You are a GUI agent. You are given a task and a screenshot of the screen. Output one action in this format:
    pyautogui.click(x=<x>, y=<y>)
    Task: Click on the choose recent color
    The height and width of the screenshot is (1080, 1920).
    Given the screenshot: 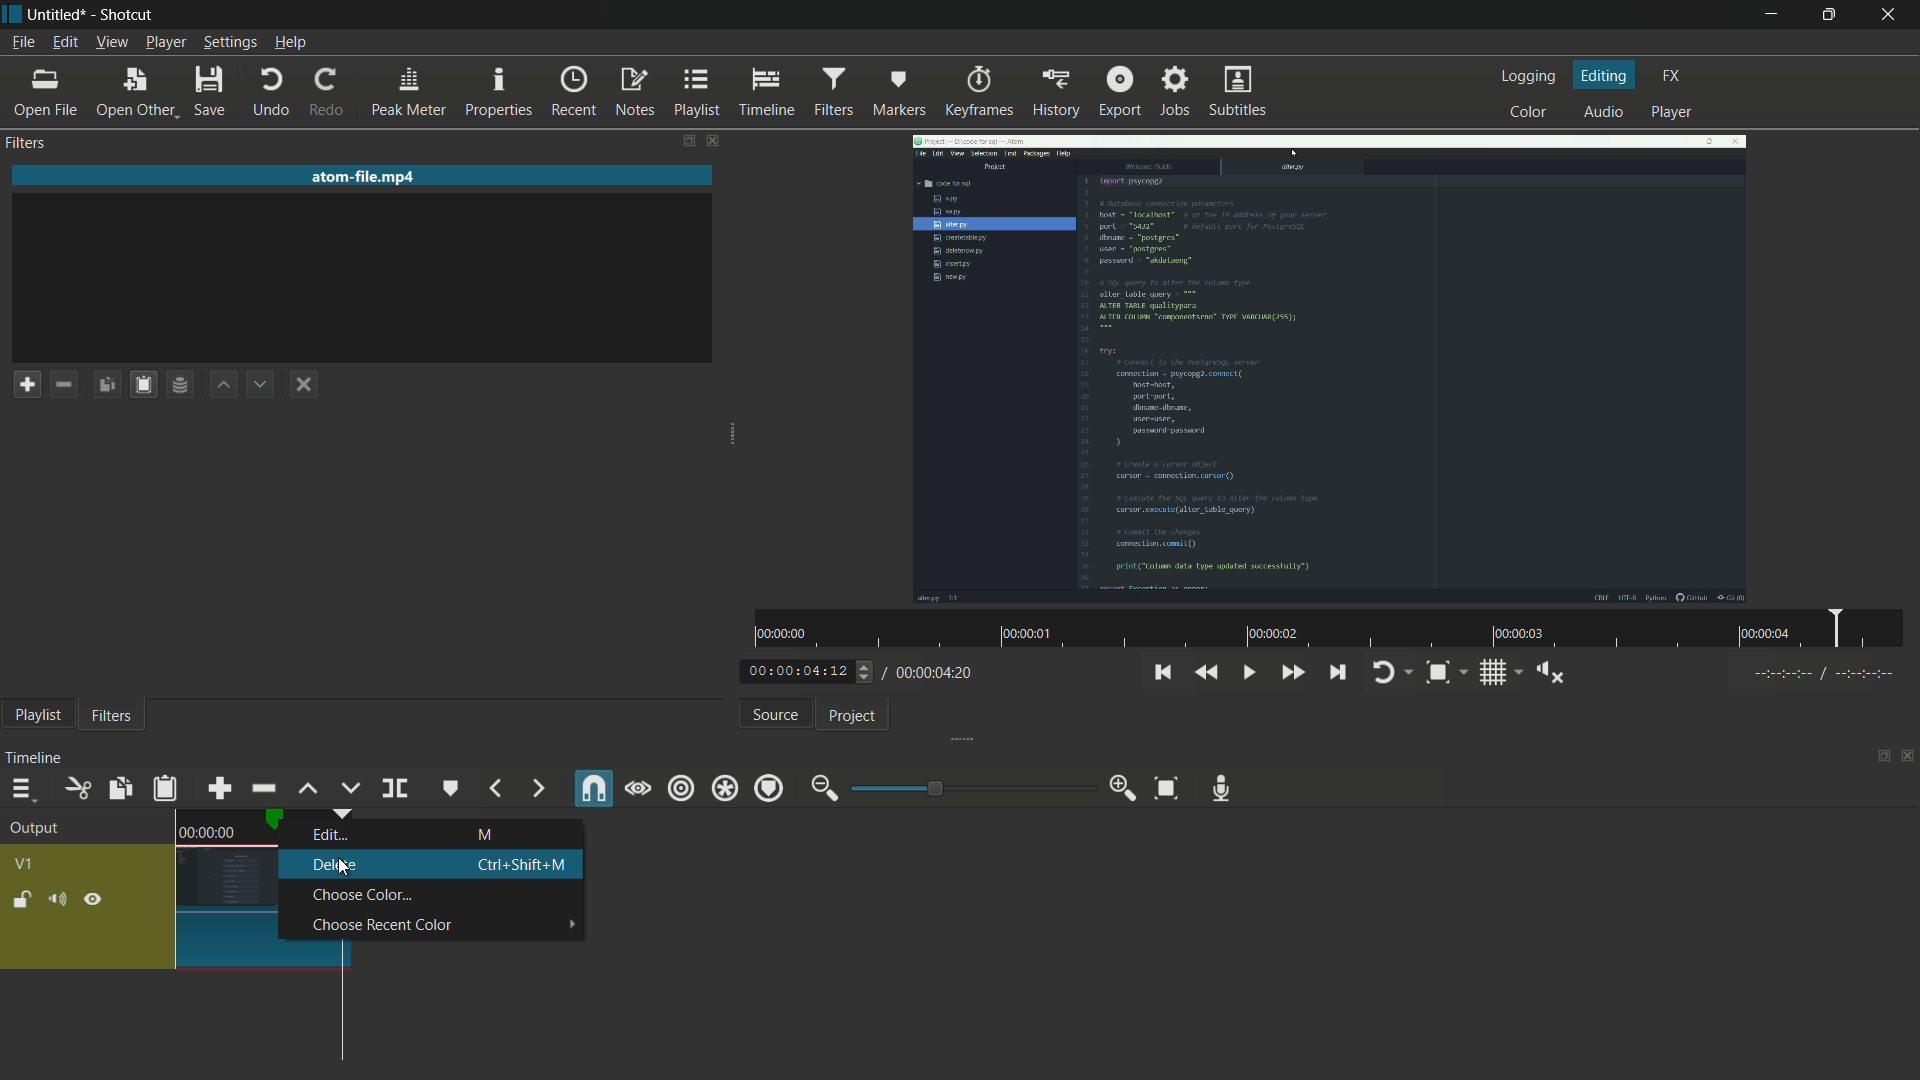 What is the action you would take?
    pyautogui.click(x=377, y=924)
    